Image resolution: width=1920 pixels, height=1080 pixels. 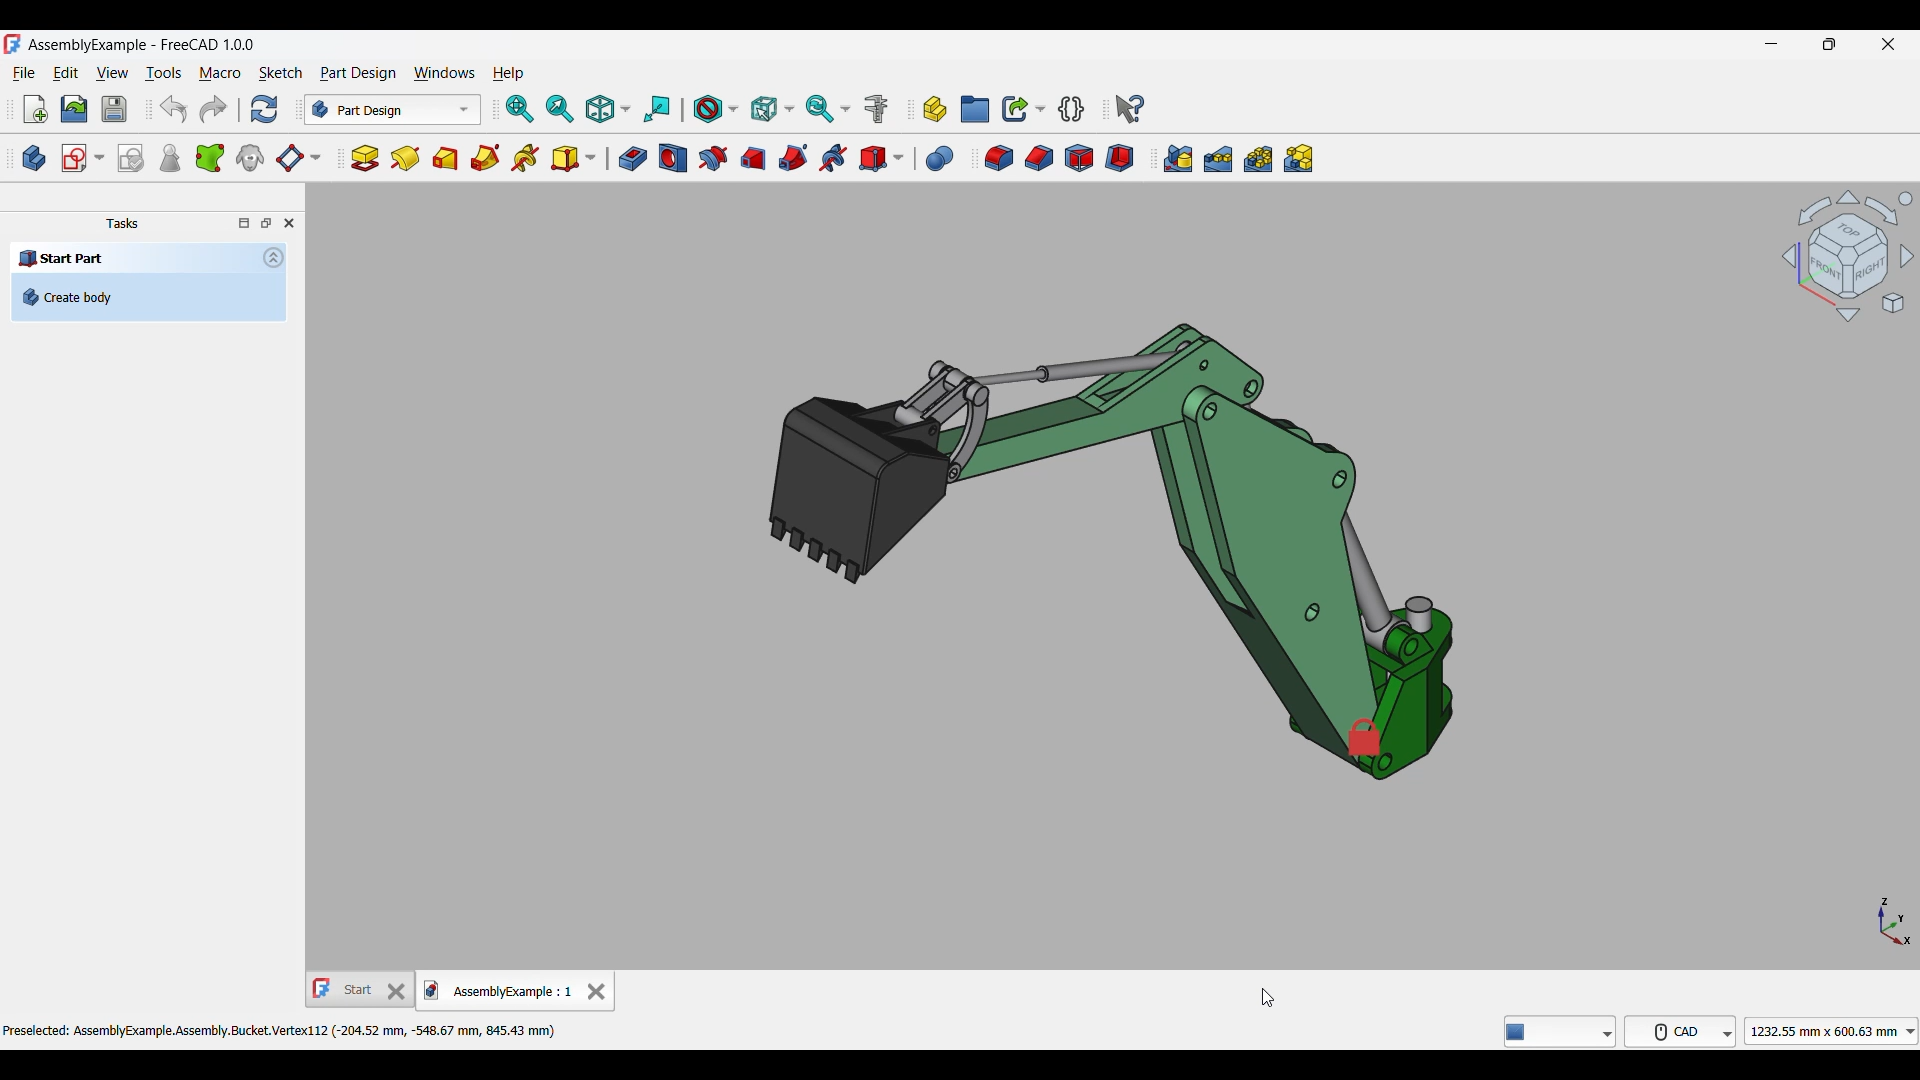 I want to click on Help menu, so click(x=509, y=74).